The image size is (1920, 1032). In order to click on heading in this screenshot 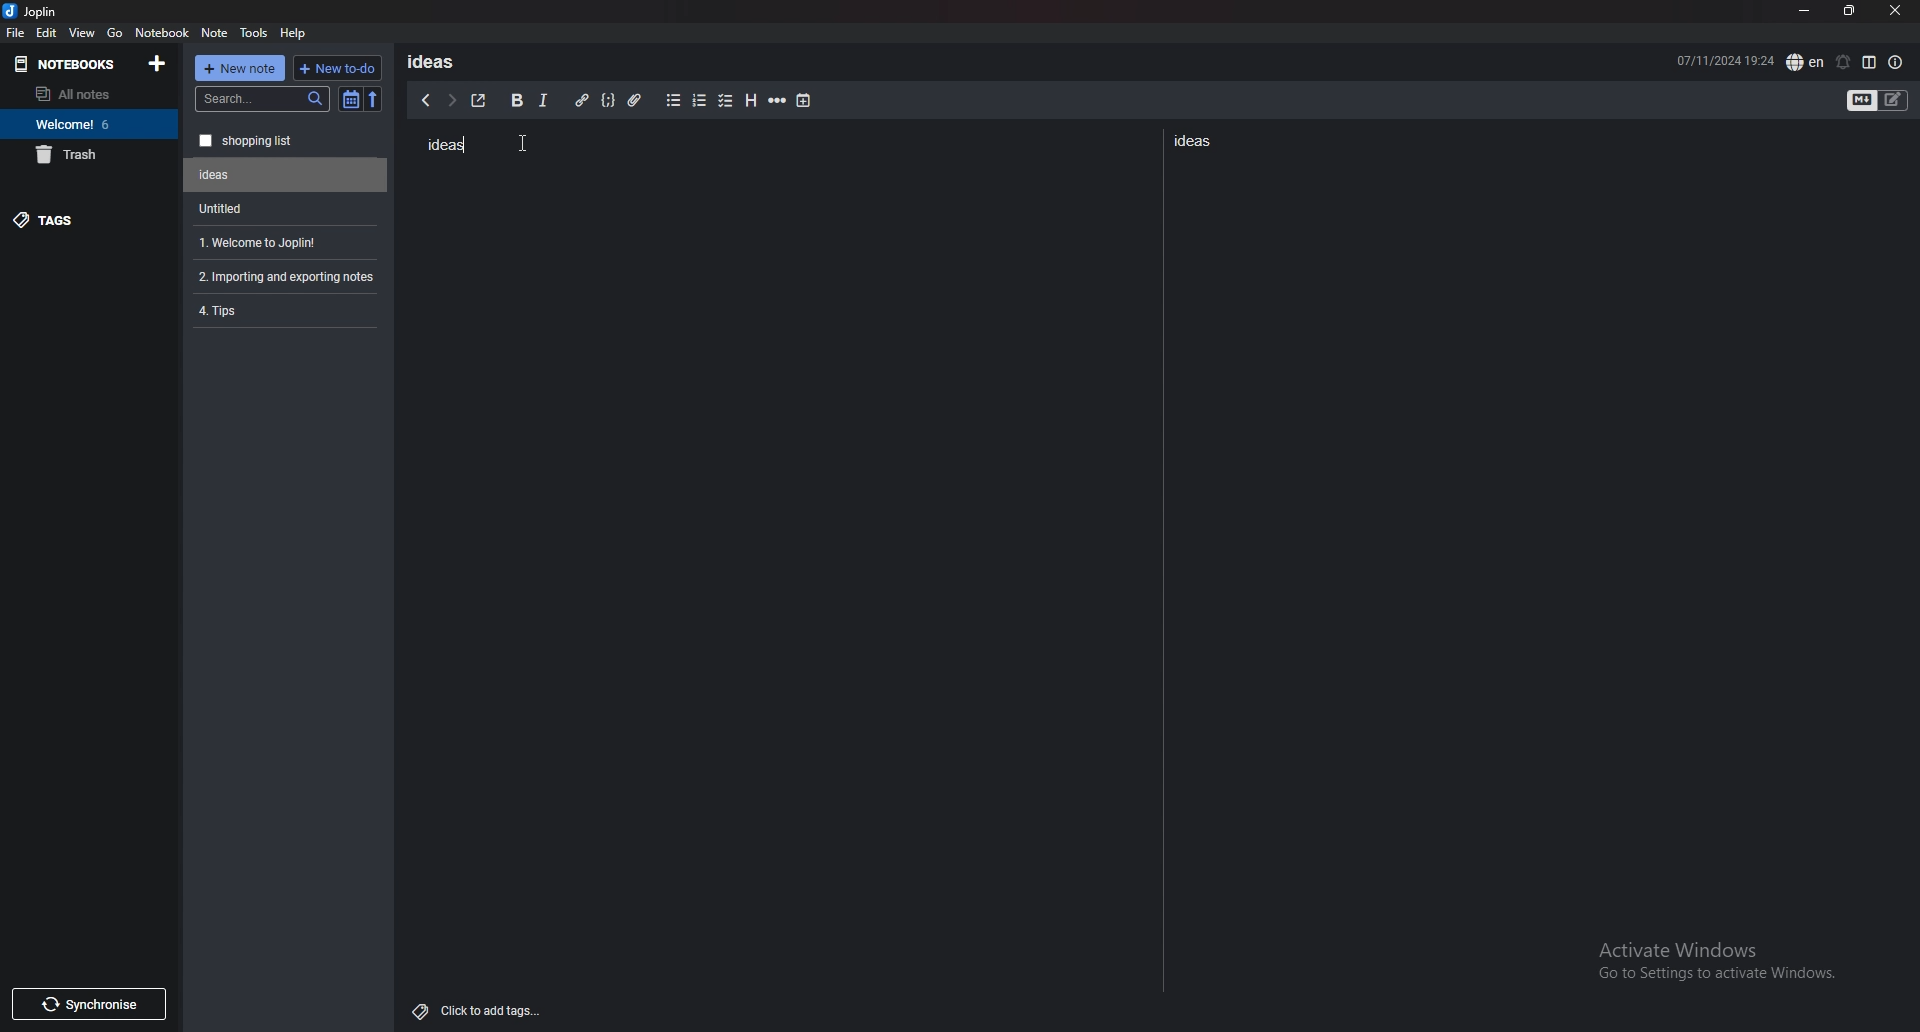, I will do `click(749, 101)`.